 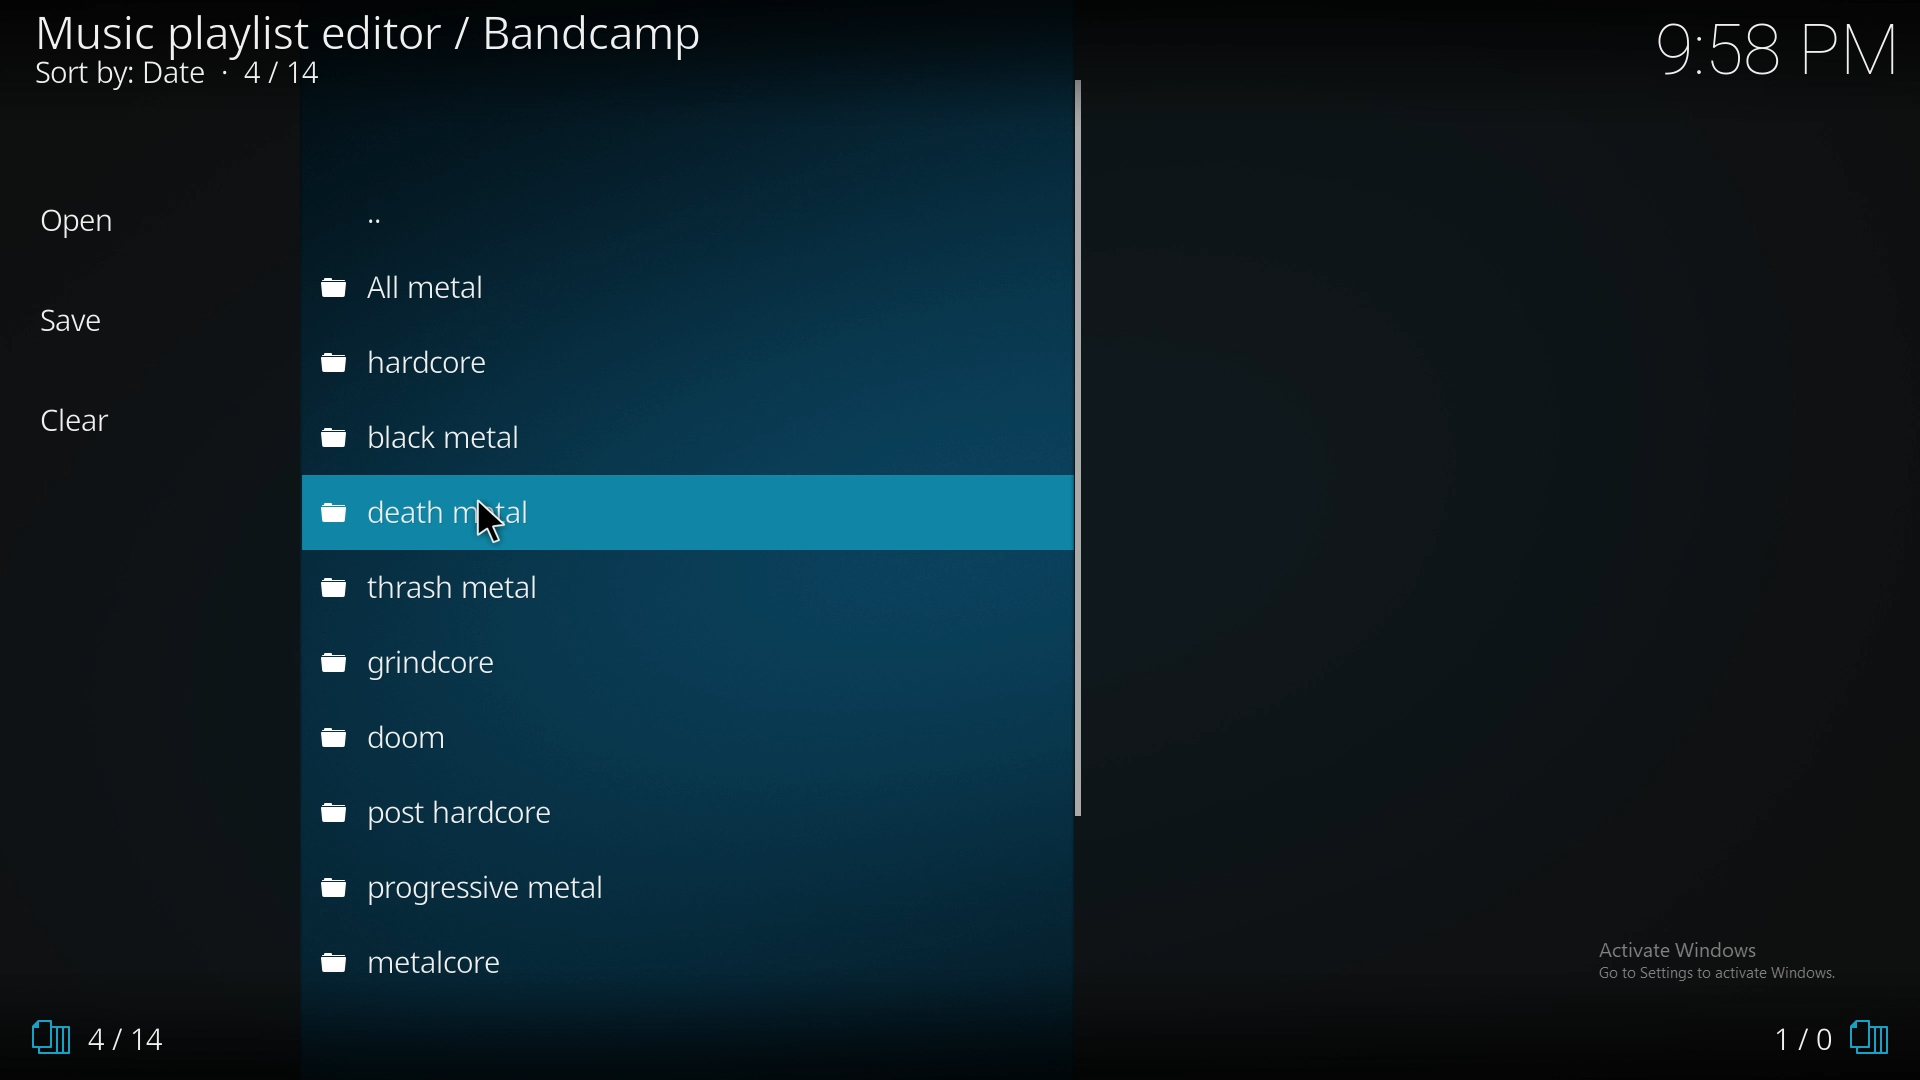 I want to click on 1/0, so click(x=1830, y=1041).